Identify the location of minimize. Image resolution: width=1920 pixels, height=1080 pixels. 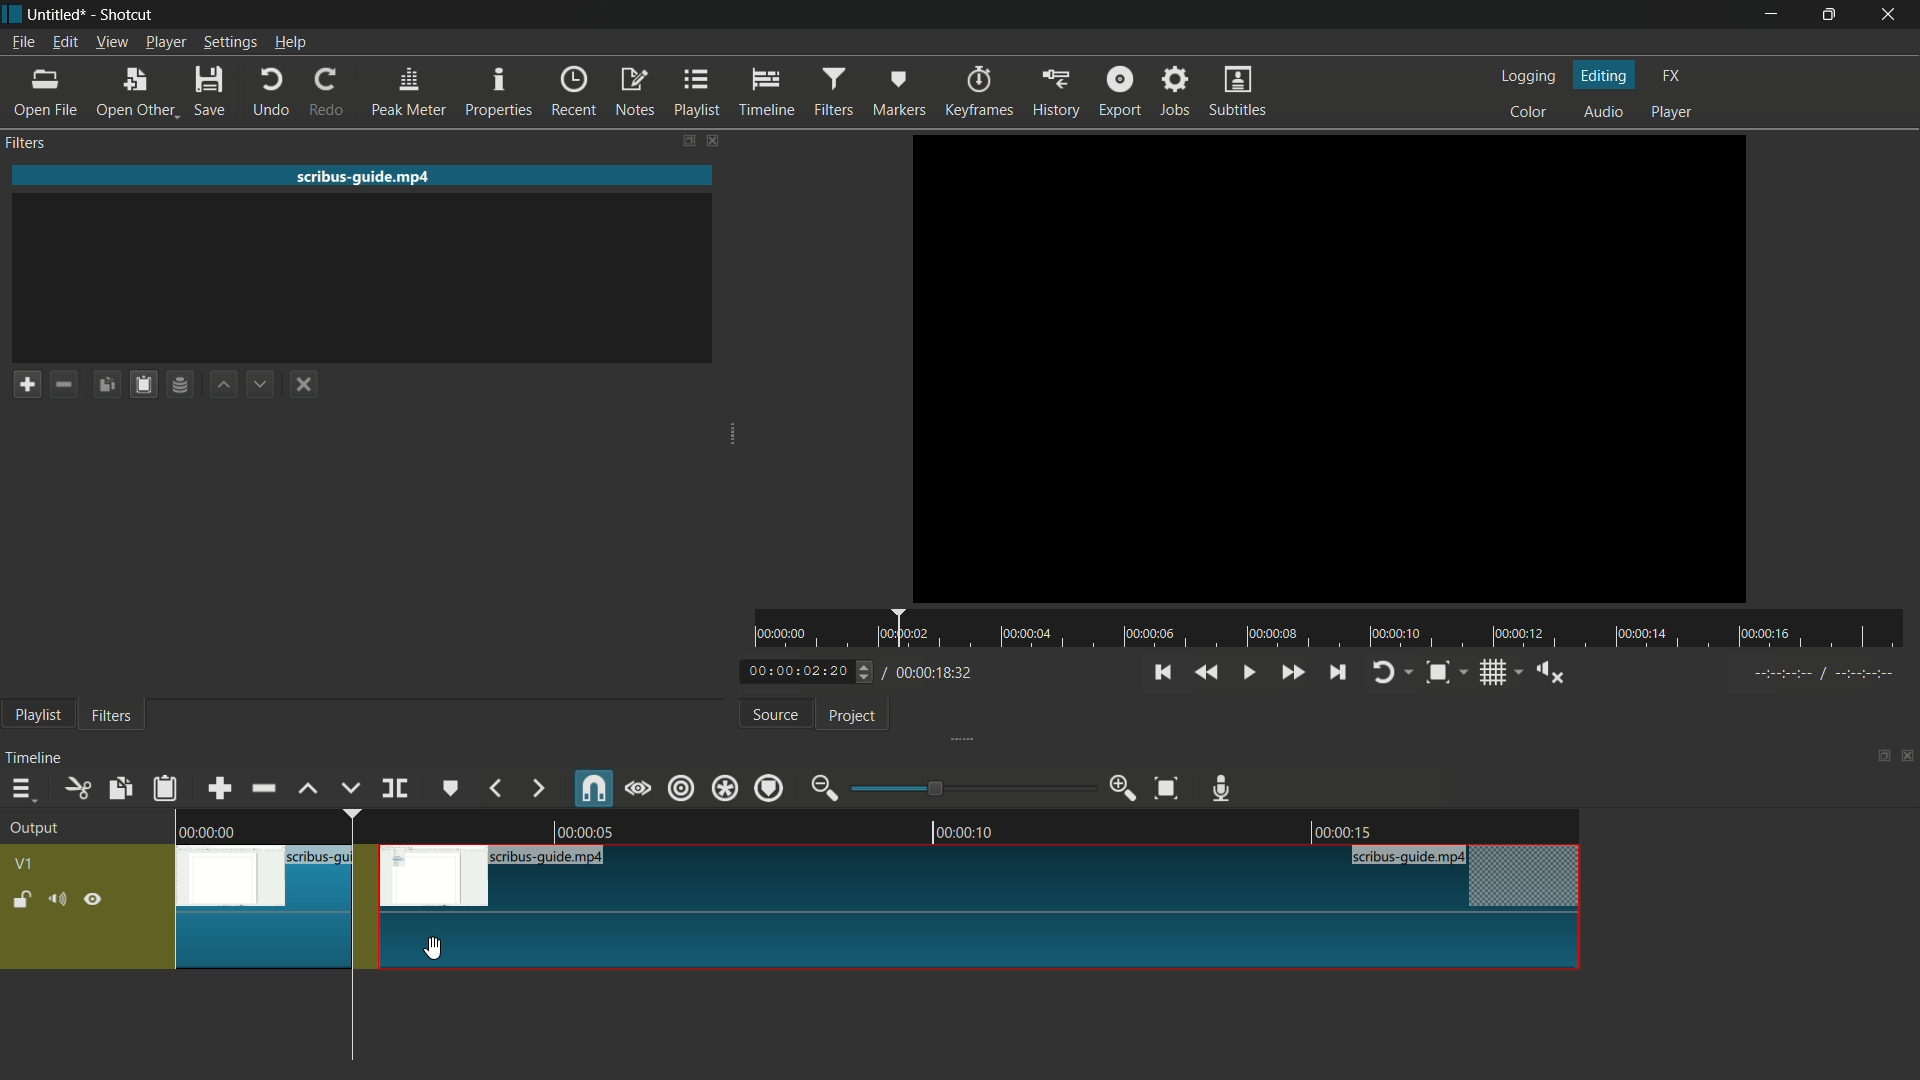
(1772, 15).